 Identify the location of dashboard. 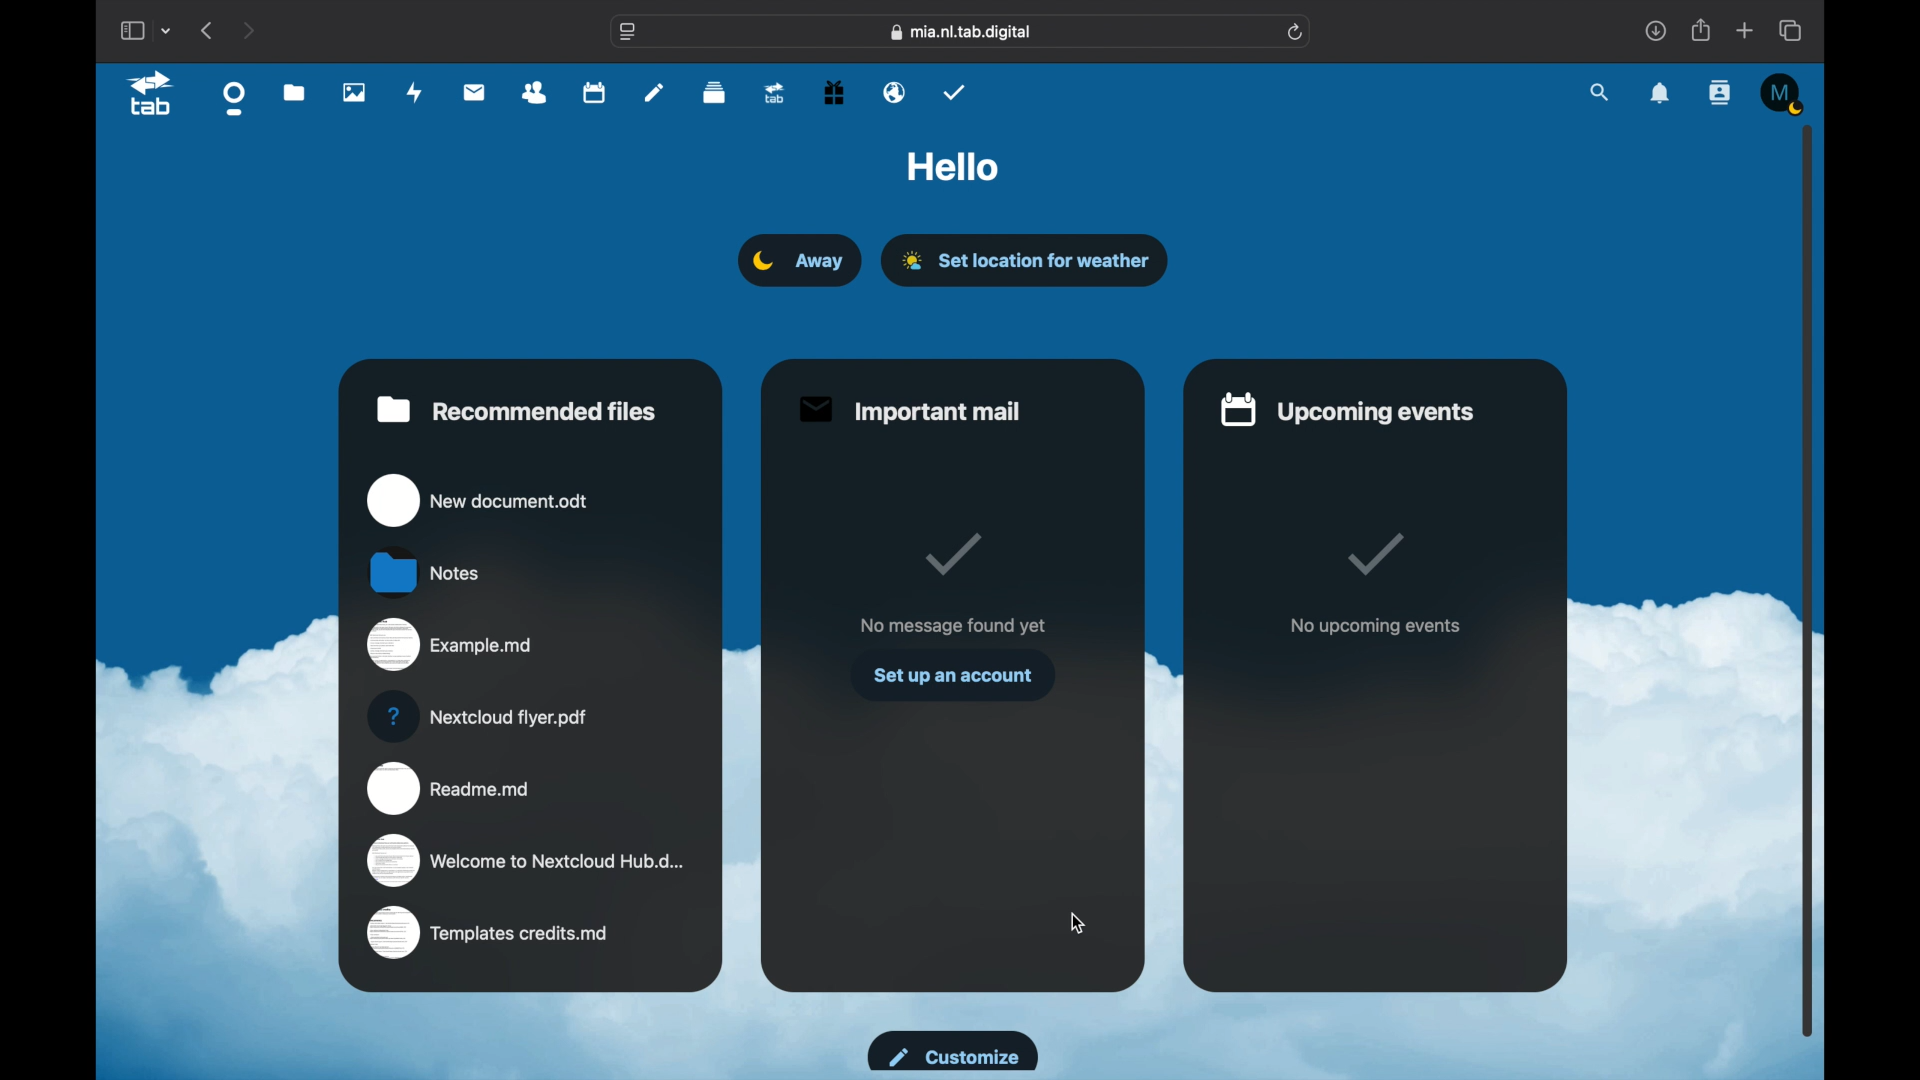
(235, 99).